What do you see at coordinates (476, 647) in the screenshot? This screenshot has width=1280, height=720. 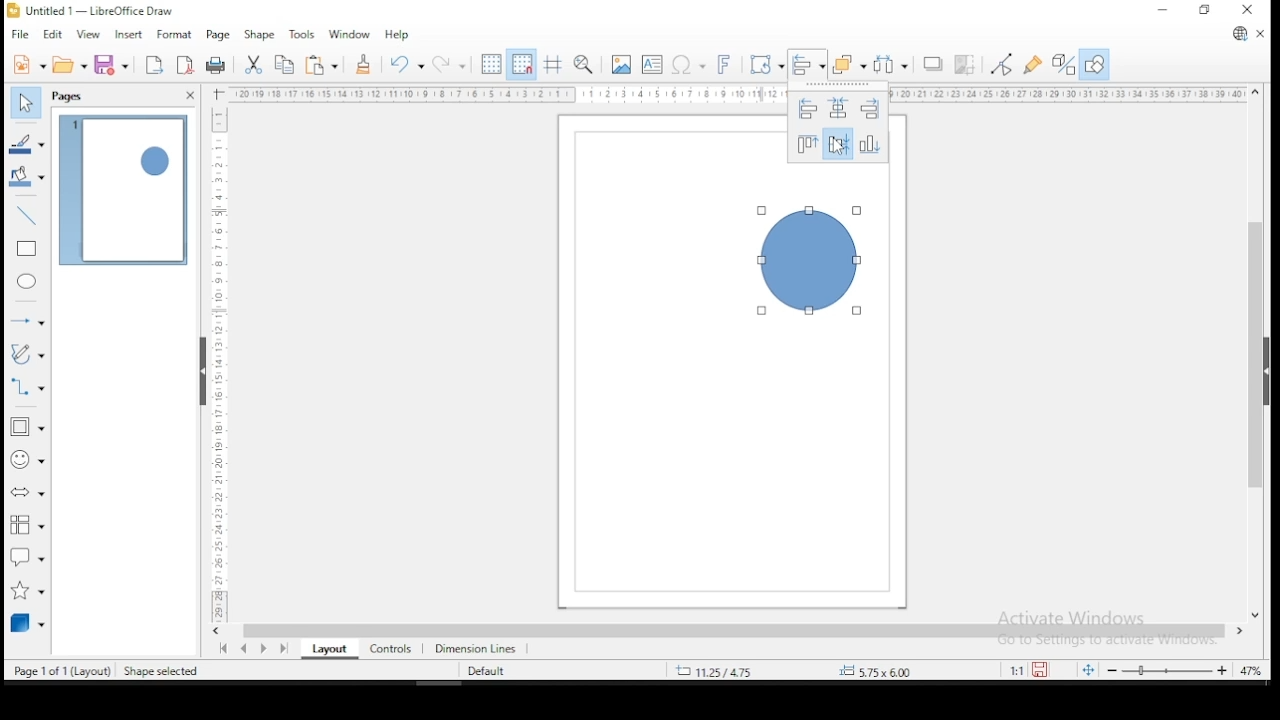 I see `dimension lines` at bounding box center [476, 647].